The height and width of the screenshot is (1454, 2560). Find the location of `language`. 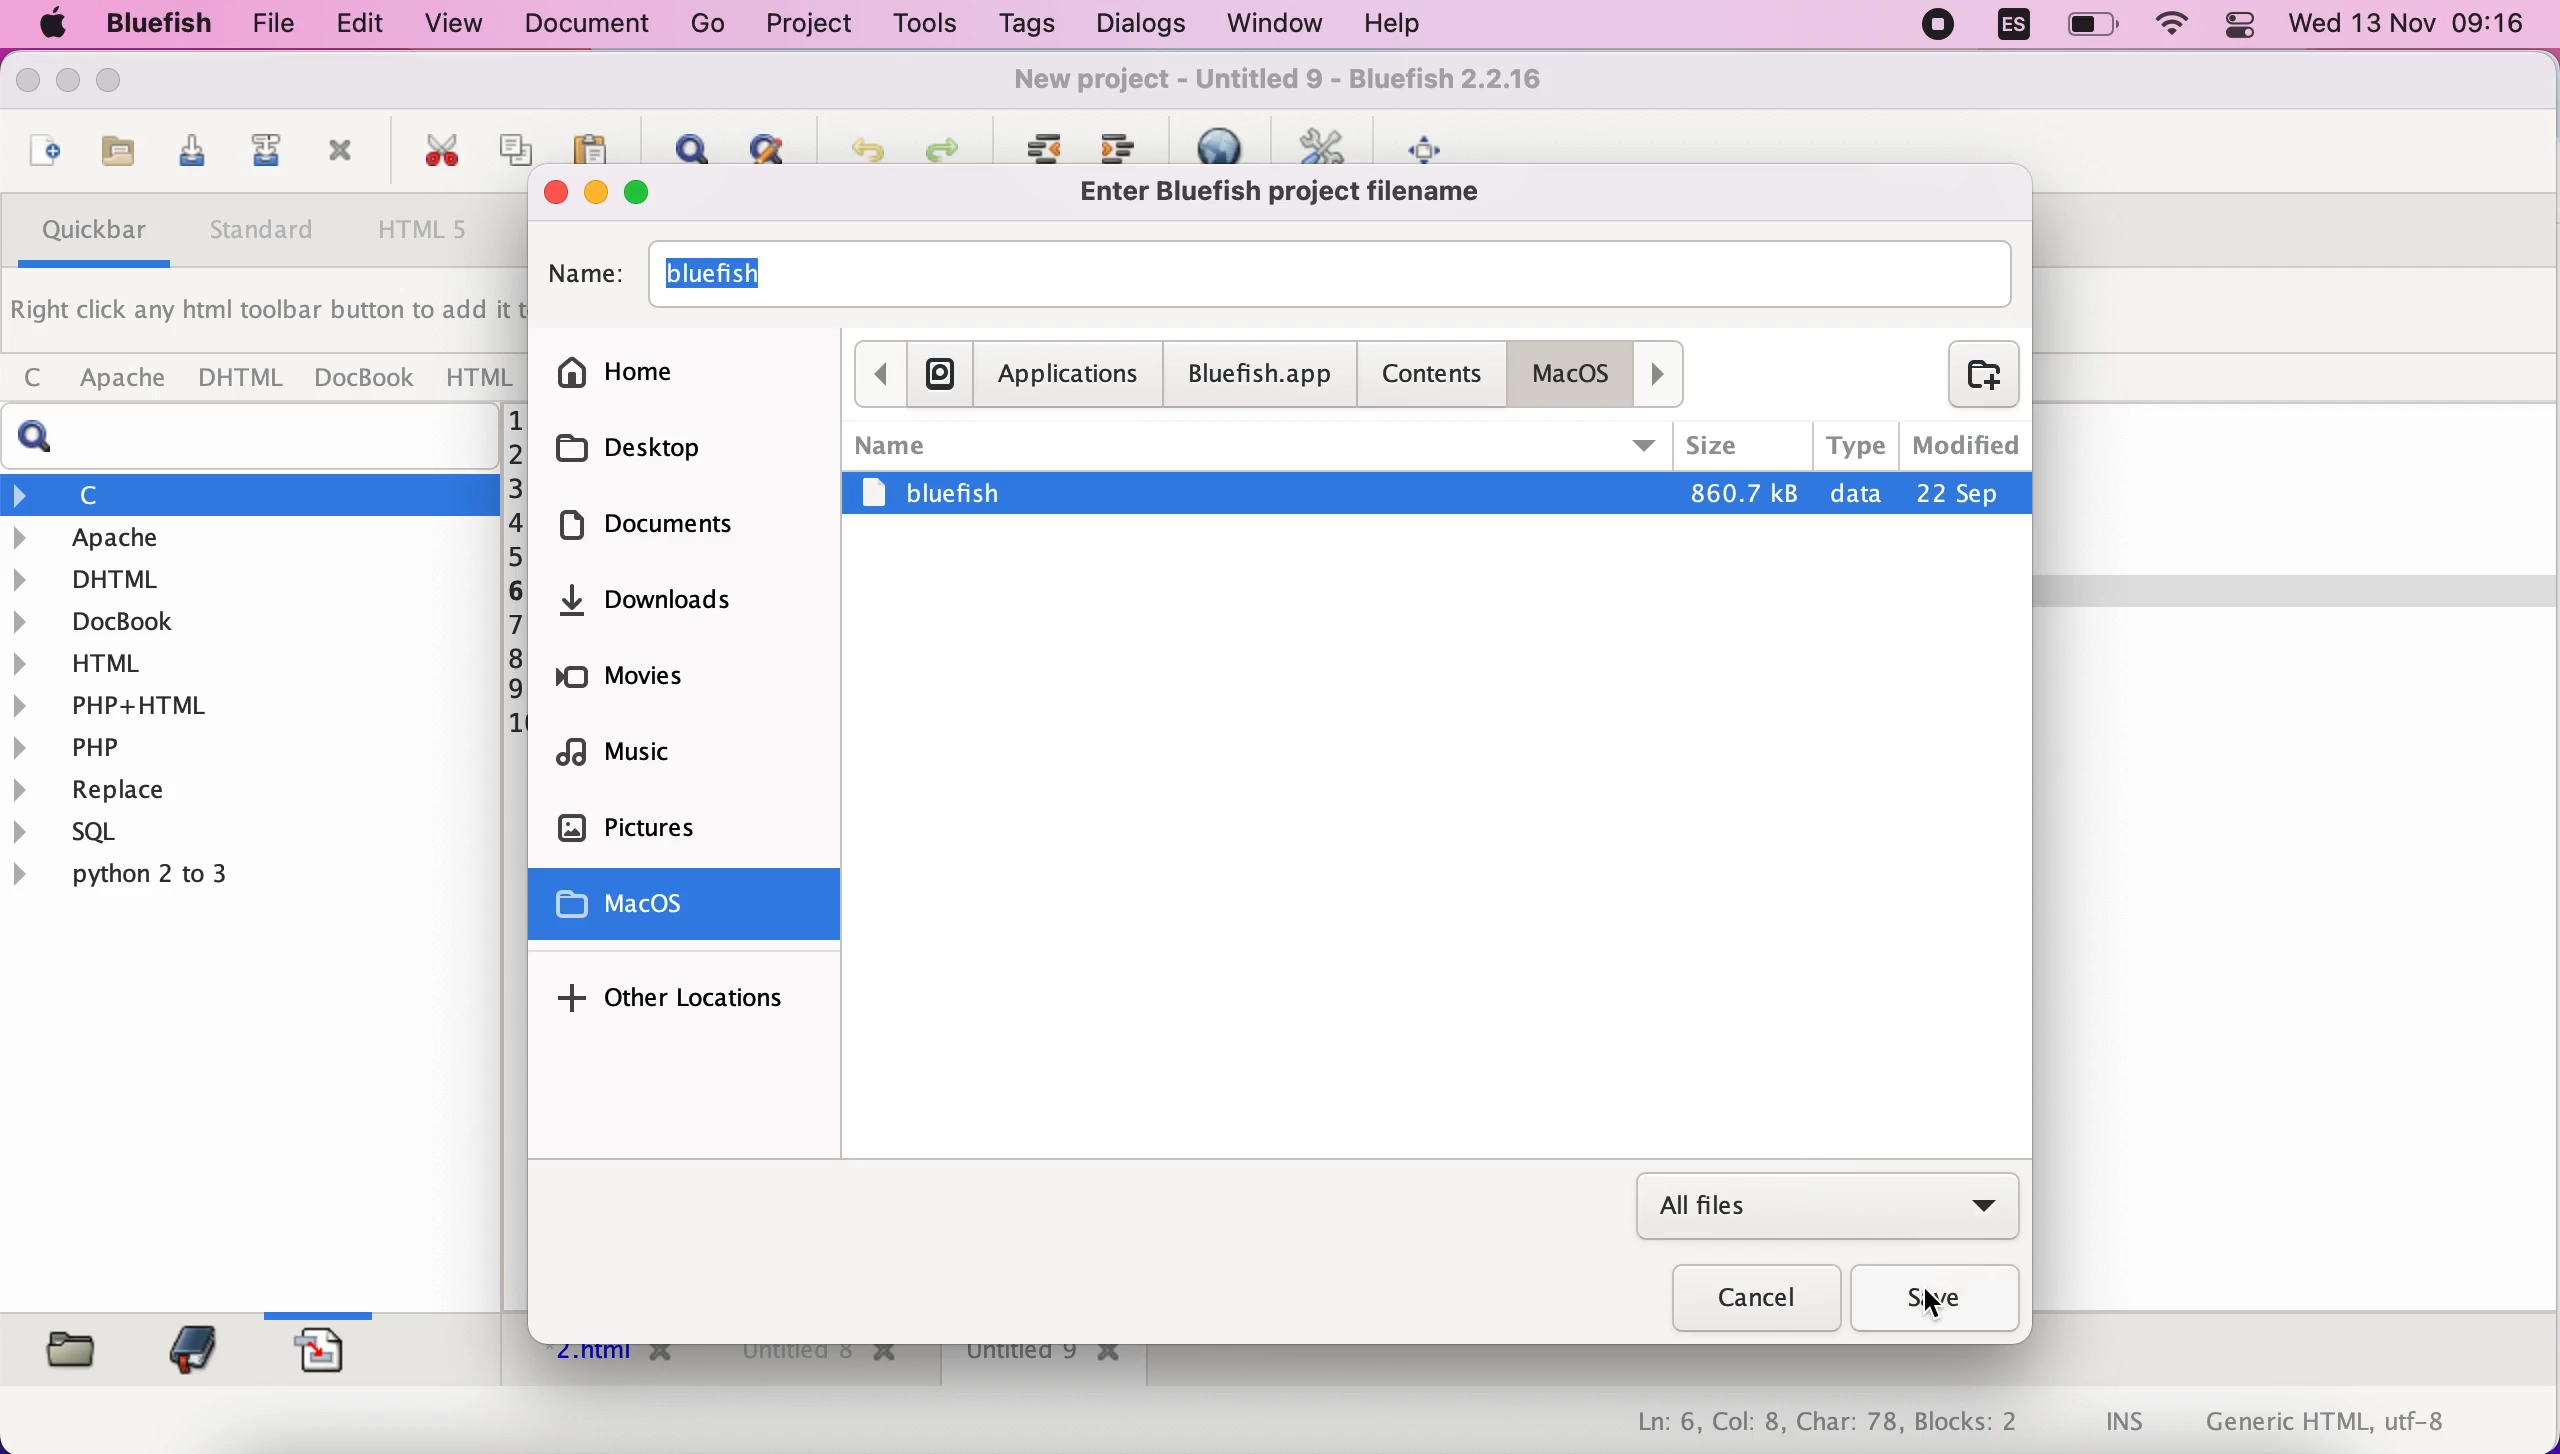

language is located at coordinates (2003, 29).